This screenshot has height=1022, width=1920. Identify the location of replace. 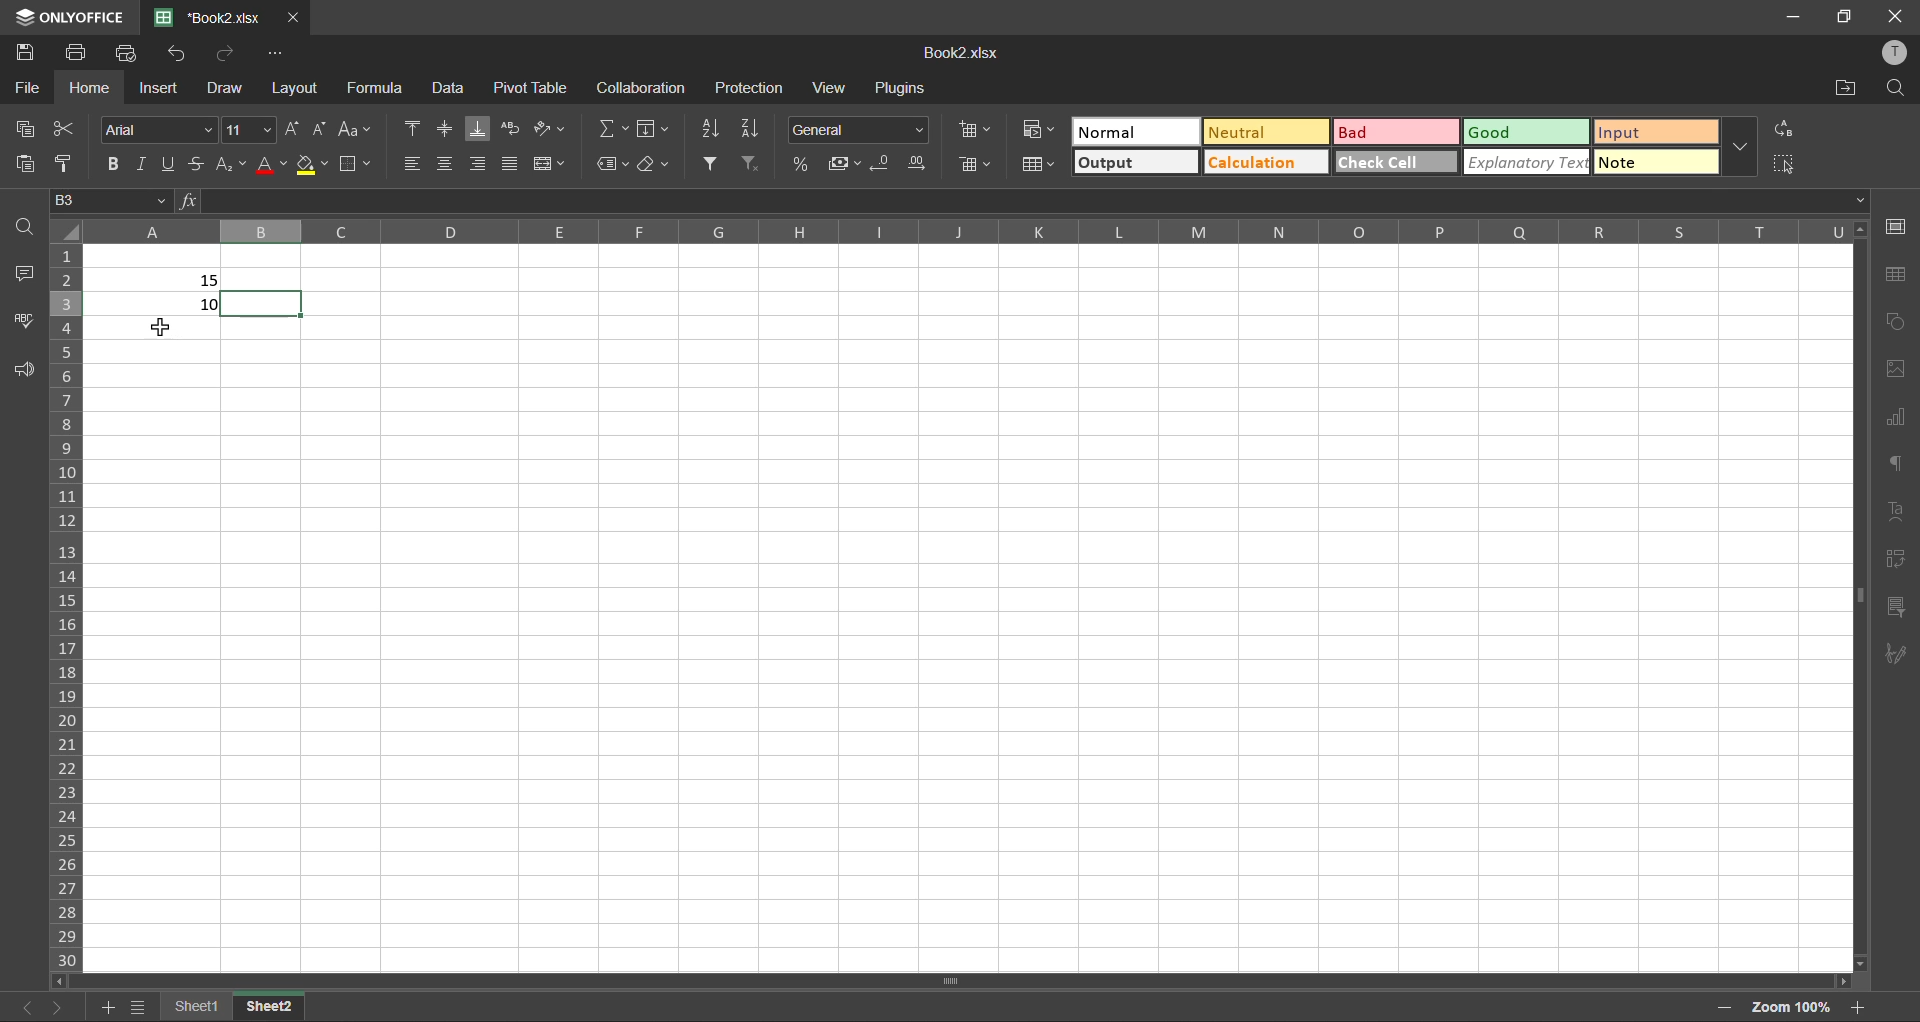
(1784, 128).